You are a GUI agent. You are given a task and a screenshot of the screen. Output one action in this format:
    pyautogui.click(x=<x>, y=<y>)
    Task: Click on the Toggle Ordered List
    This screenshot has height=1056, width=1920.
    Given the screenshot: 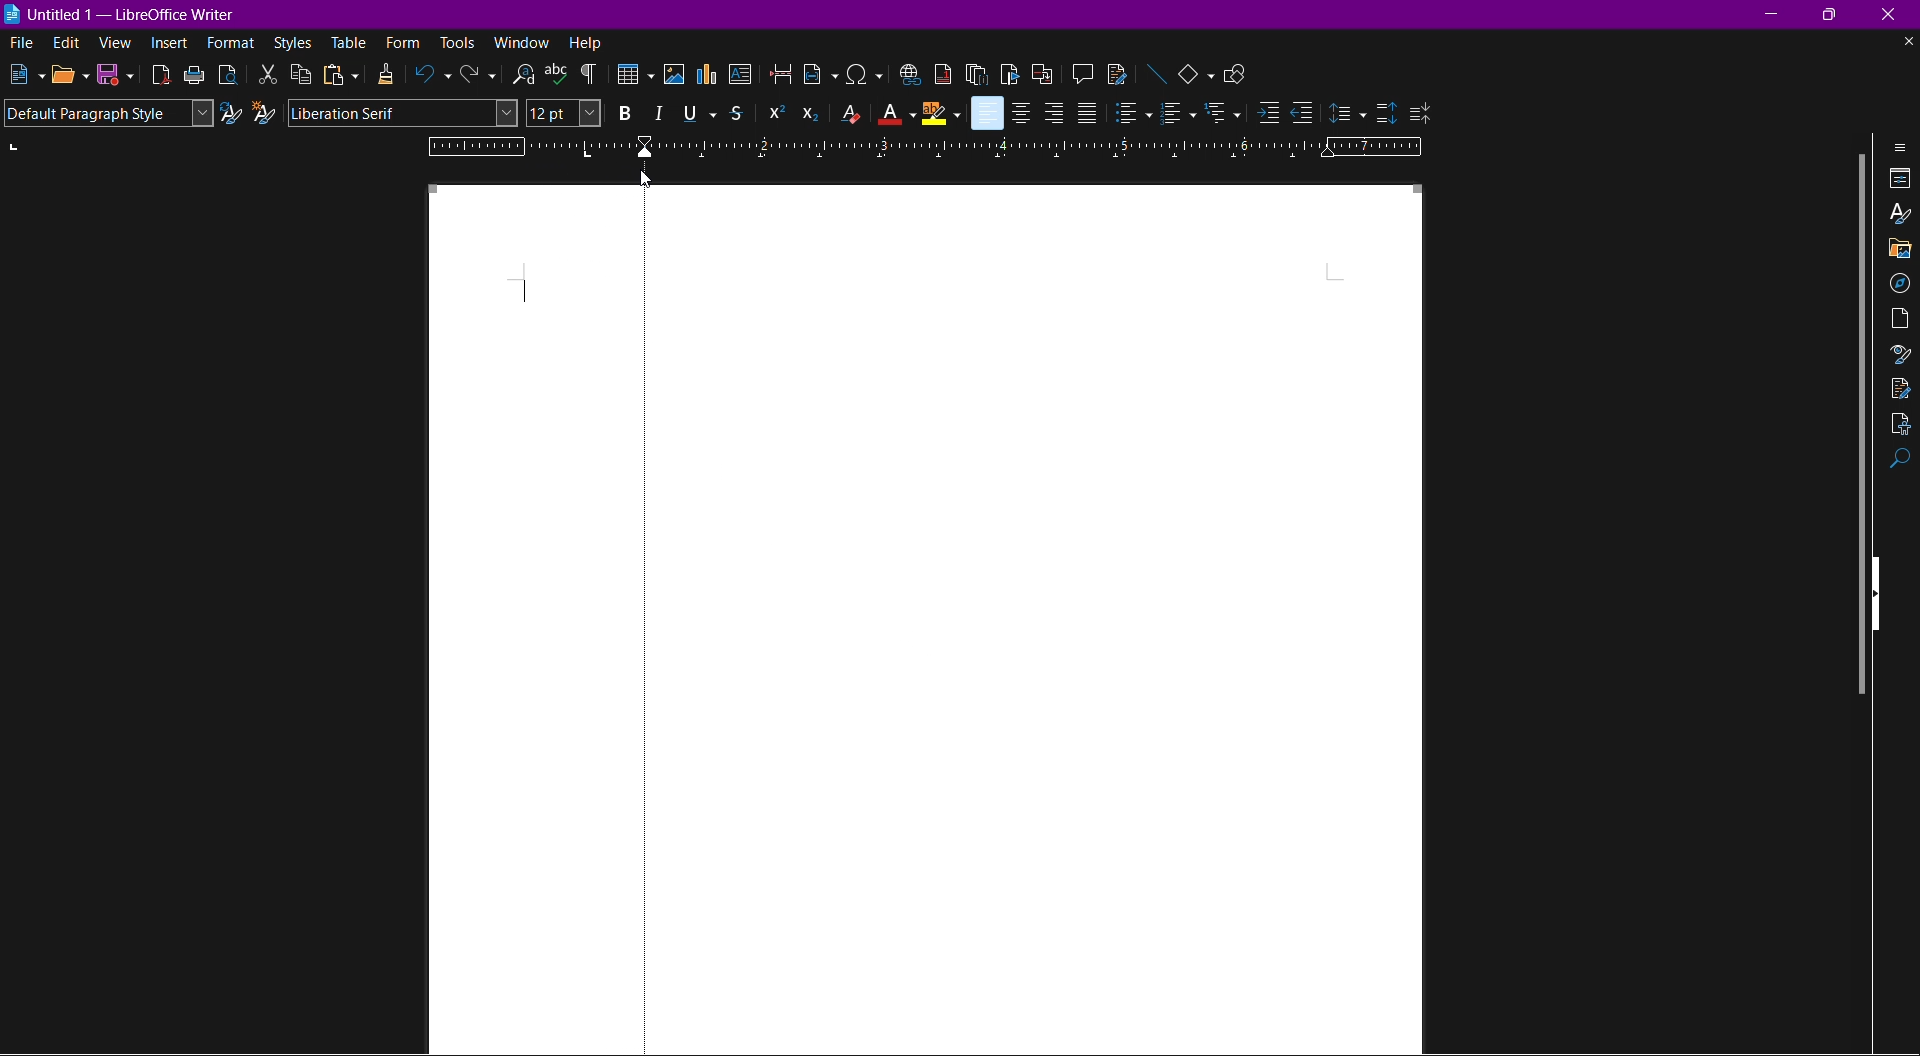 What is the action you would take?
    pyautogui.click(x=1177, y=114)
    